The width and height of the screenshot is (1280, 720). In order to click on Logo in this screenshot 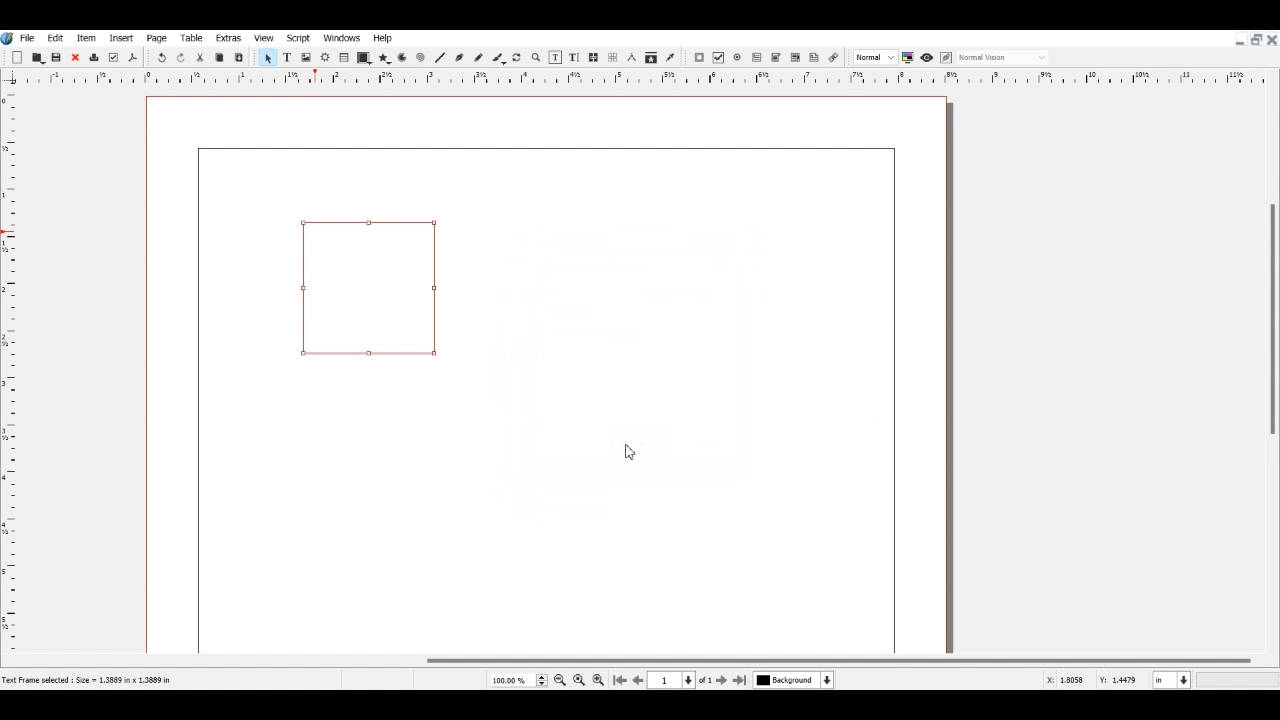, I will do `click(8, 38)`.